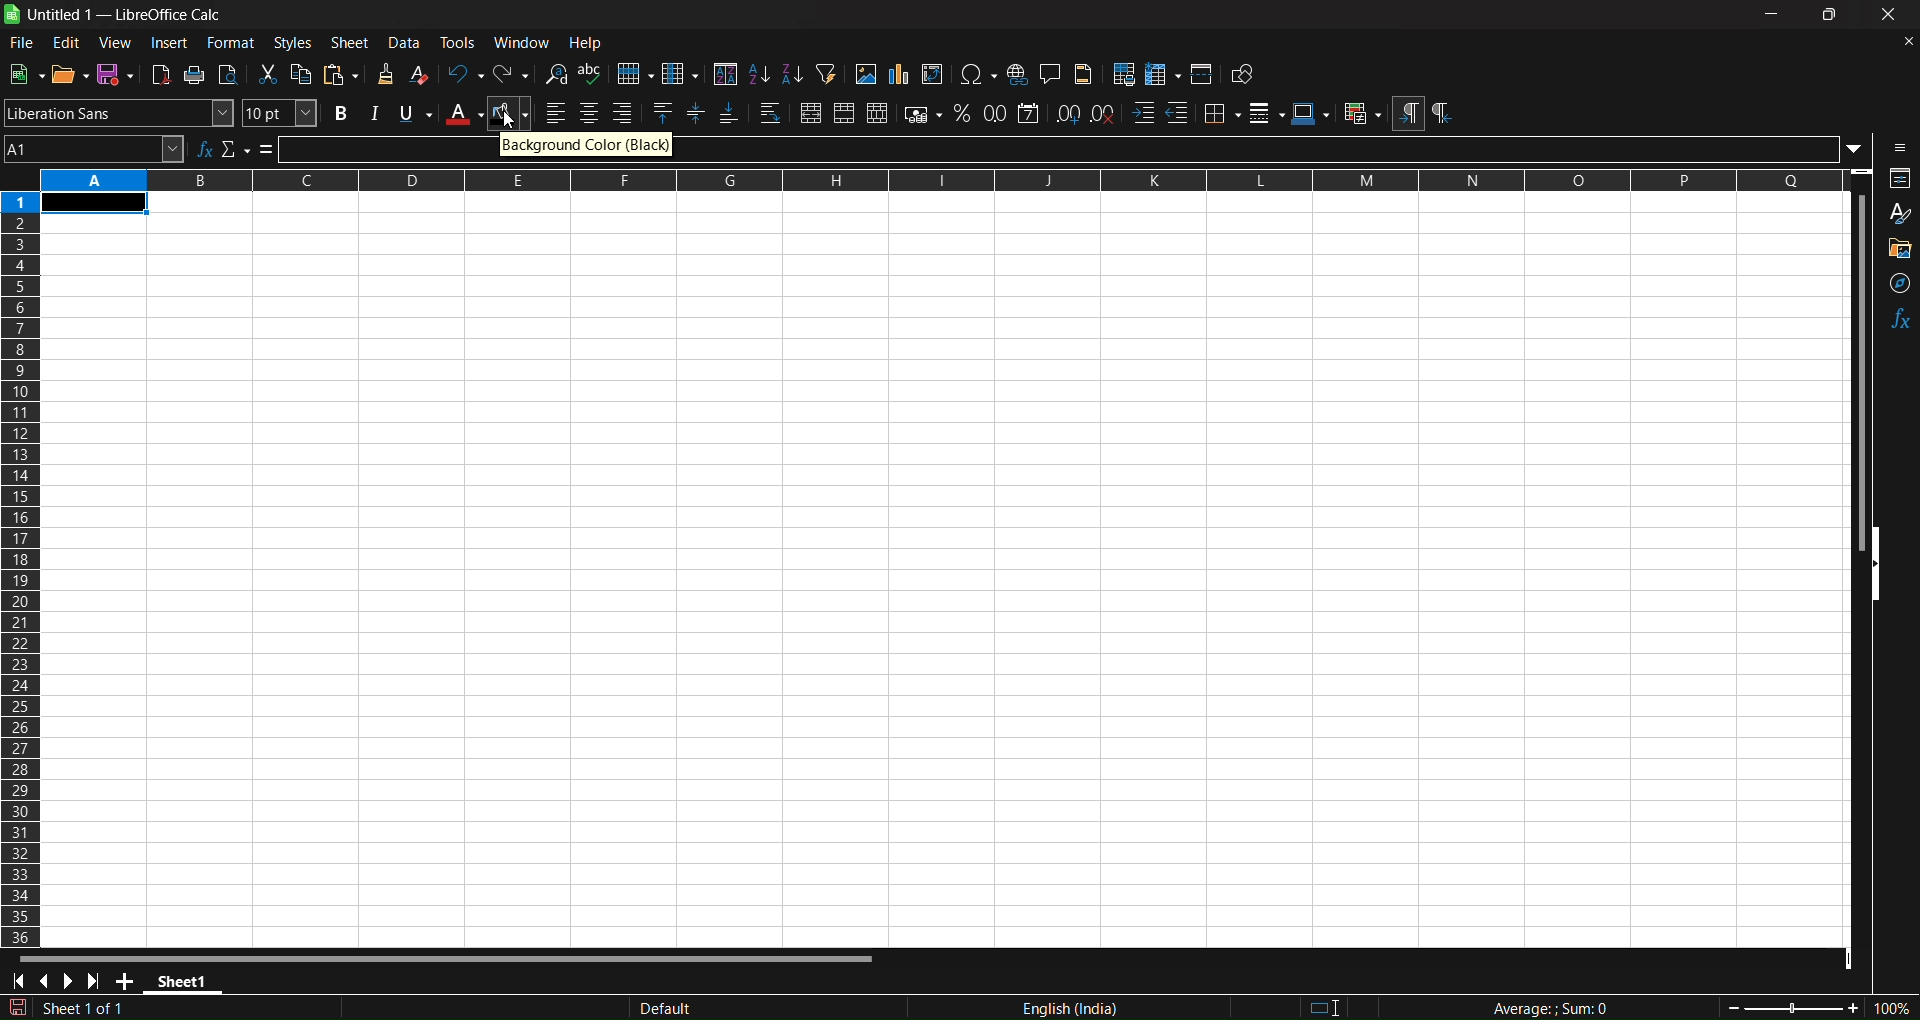 The height and width of the screenshot is (1020, 1920). What do you see at coordinates (1558, 1007) in the screenshot?
I see `formula` at bounding box center [1558, 1007].